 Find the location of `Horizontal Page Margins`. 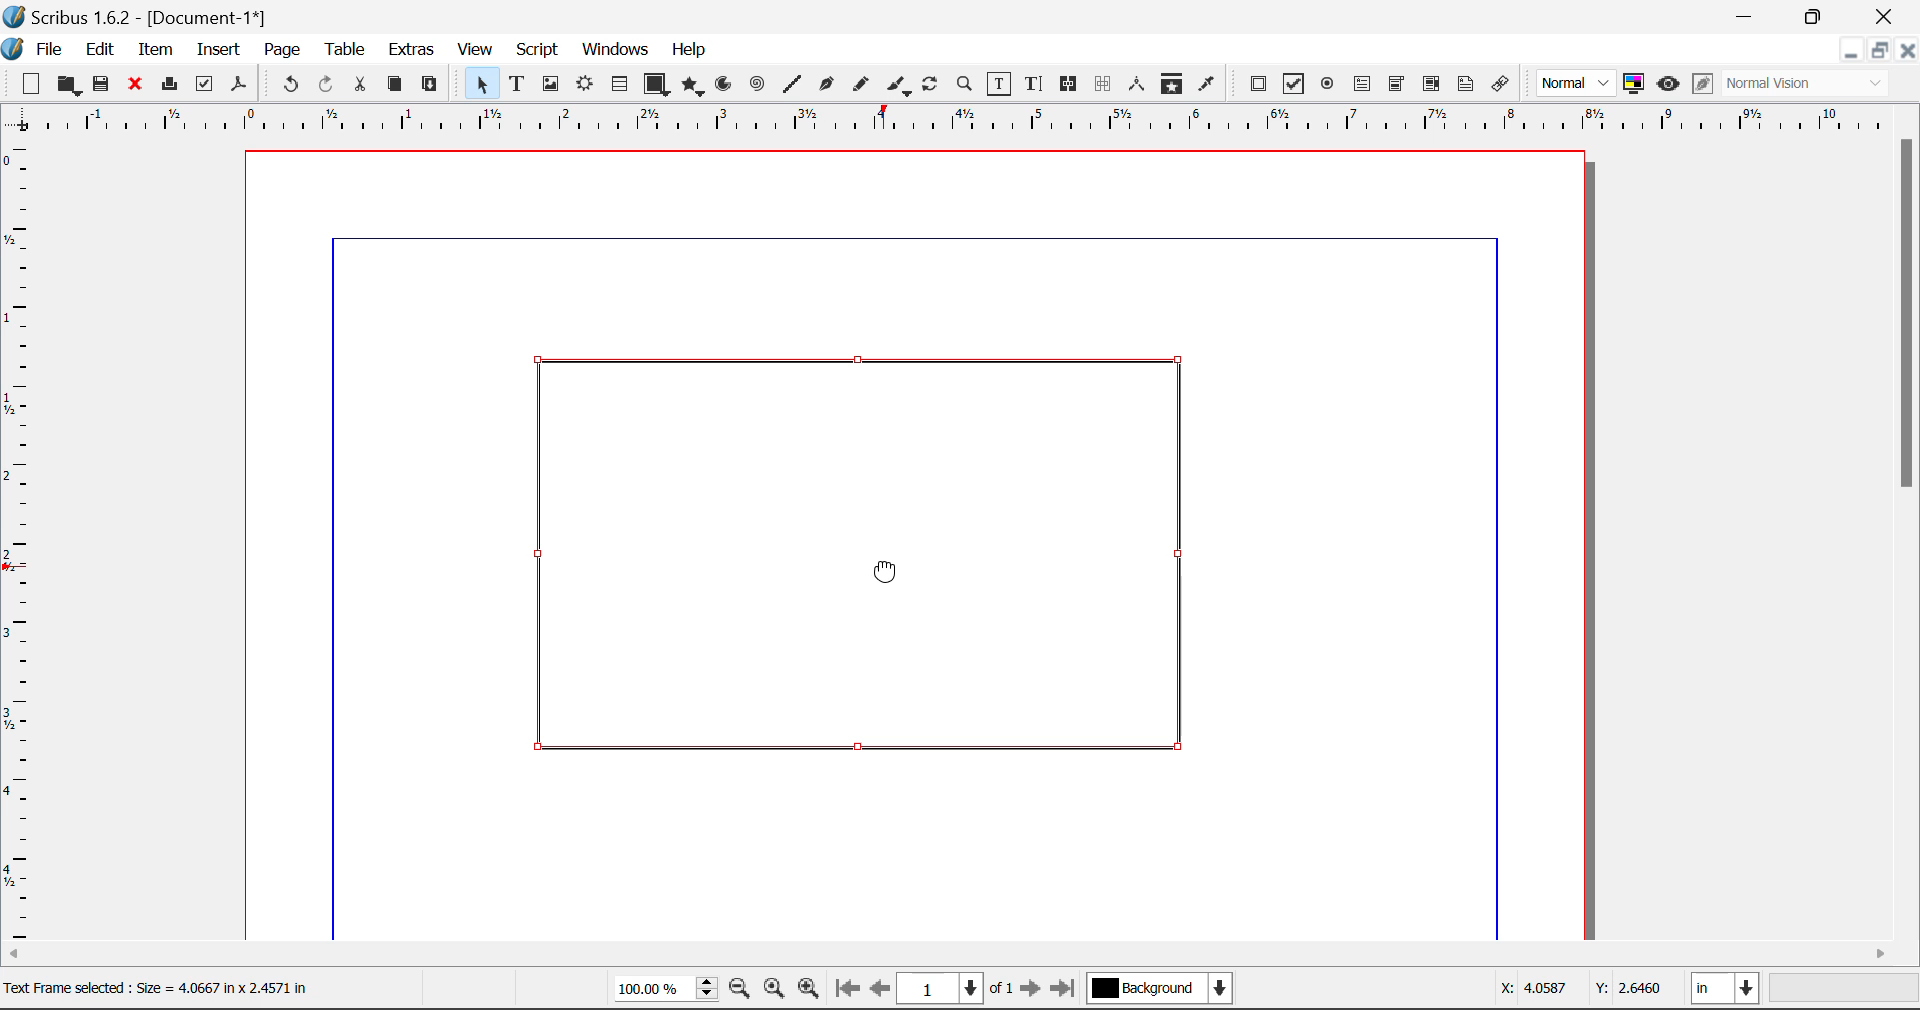

Horizontal Page Margins is located at coordinates (22, 543).